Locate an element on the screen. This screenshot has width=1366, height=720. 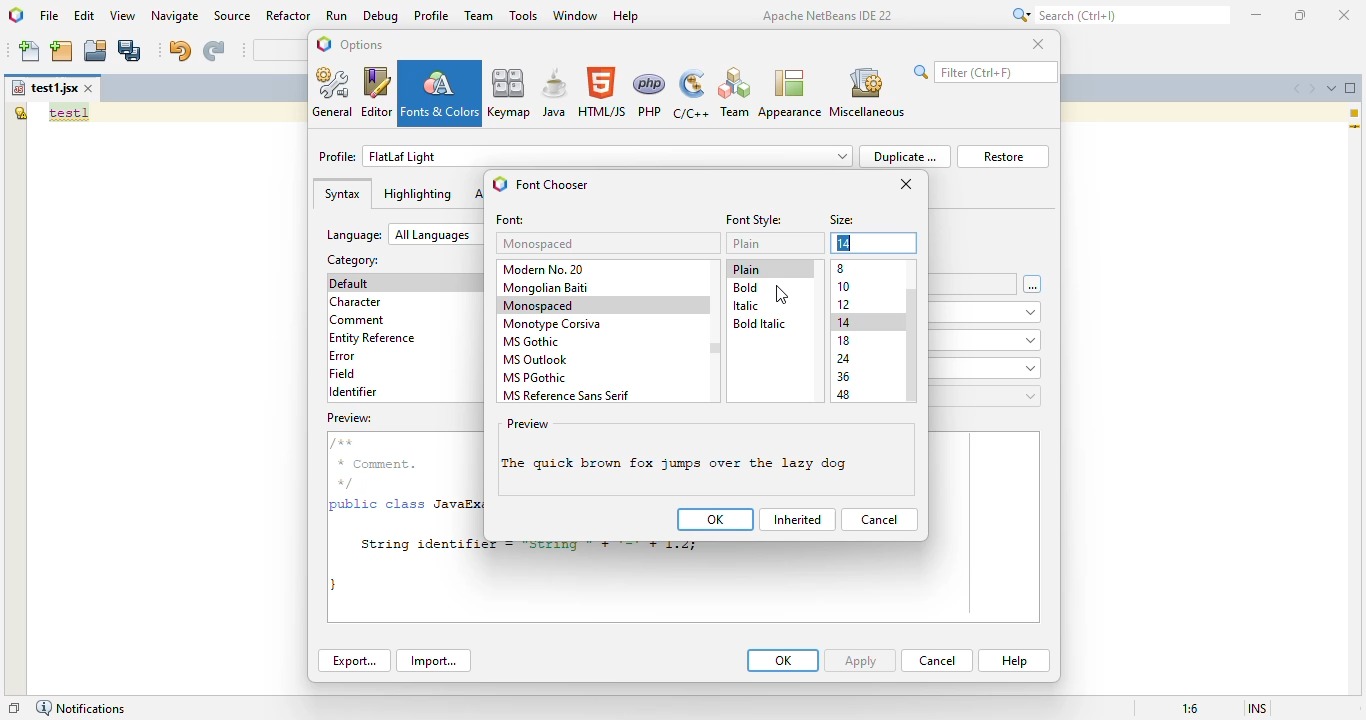
file is located at coordinates (49, 15).